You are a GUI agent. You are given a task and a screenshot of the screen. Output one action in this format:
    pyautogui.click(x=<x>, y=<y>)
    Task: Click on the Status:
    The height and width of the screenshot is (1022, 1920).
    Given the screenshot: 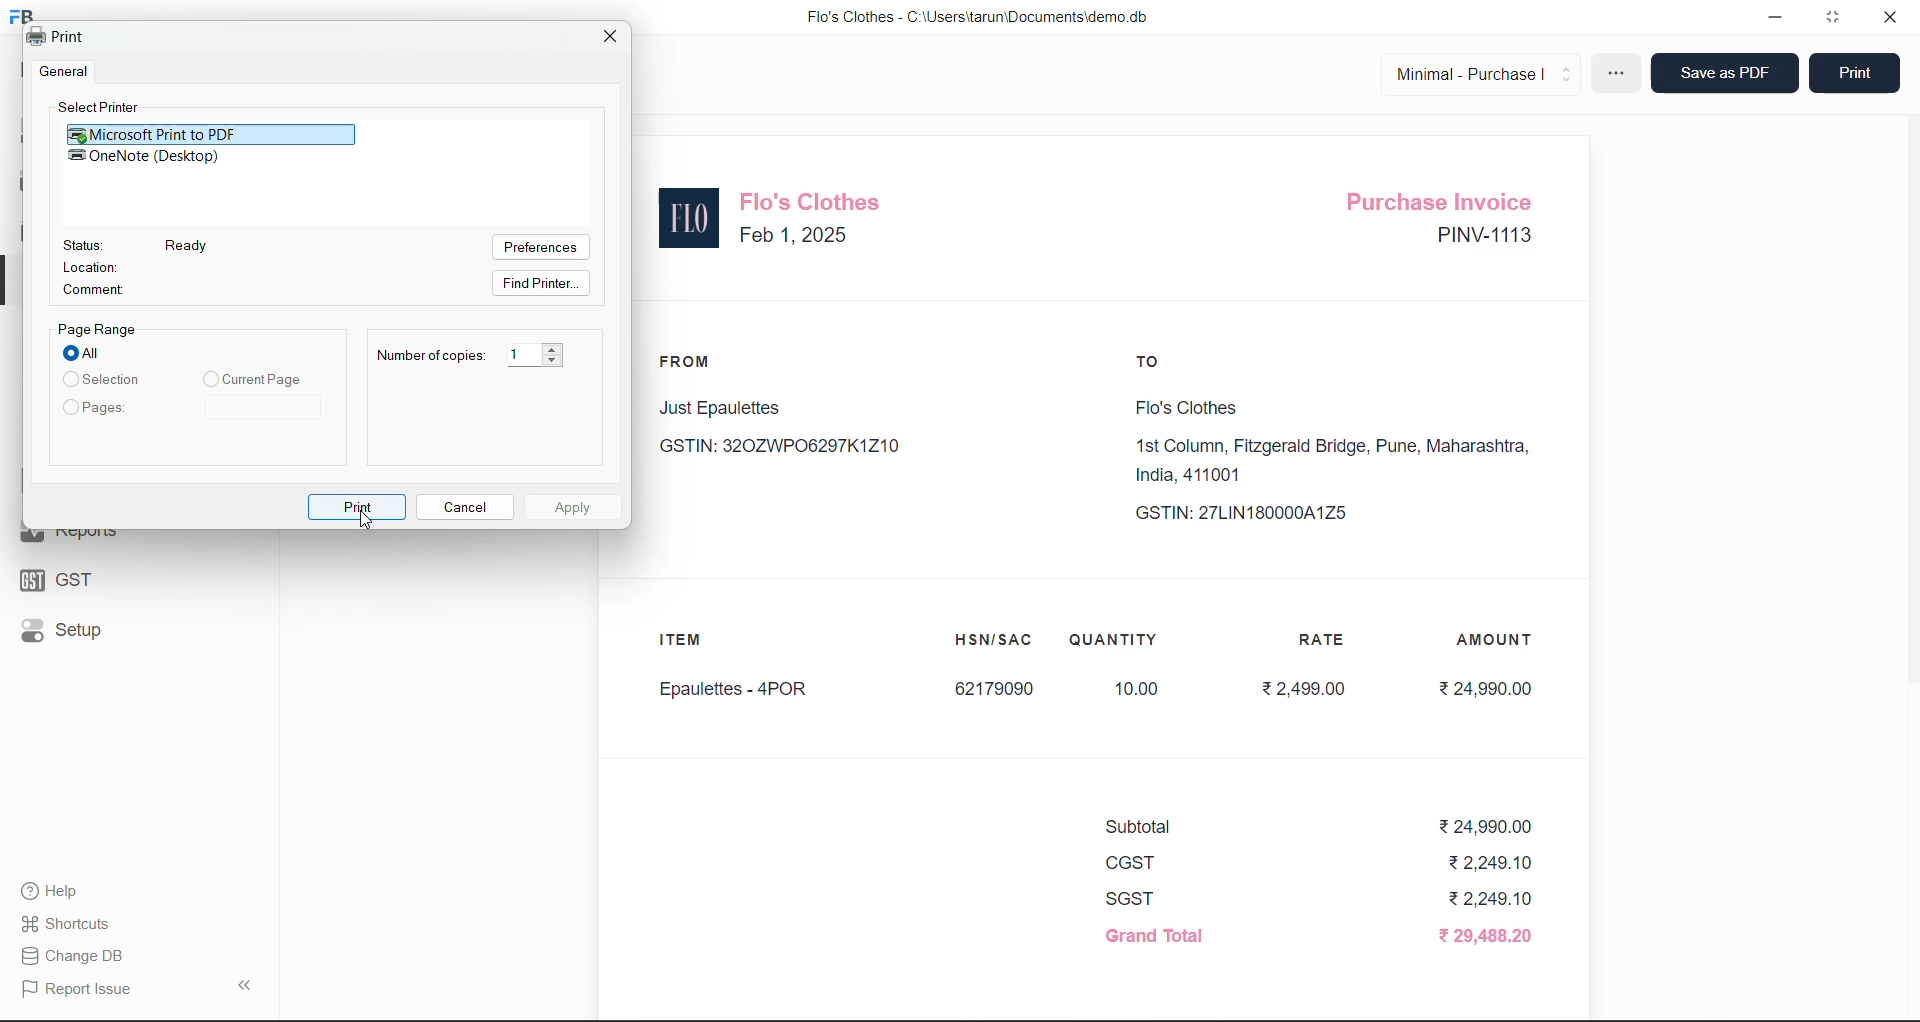 What is the action you would take?
    pyautogui.click(x=81, y=245)
    